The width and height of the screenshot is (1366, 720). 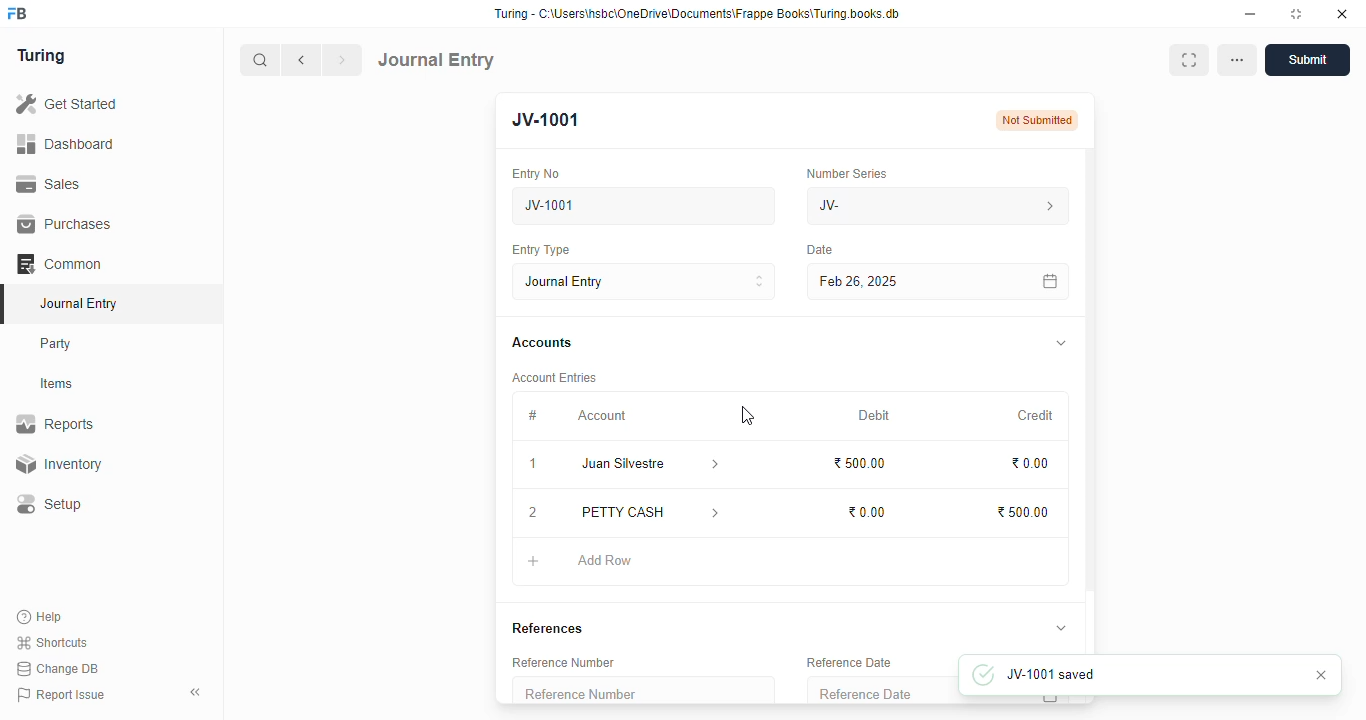 I want to click on close, so click(x=1342, y=14).